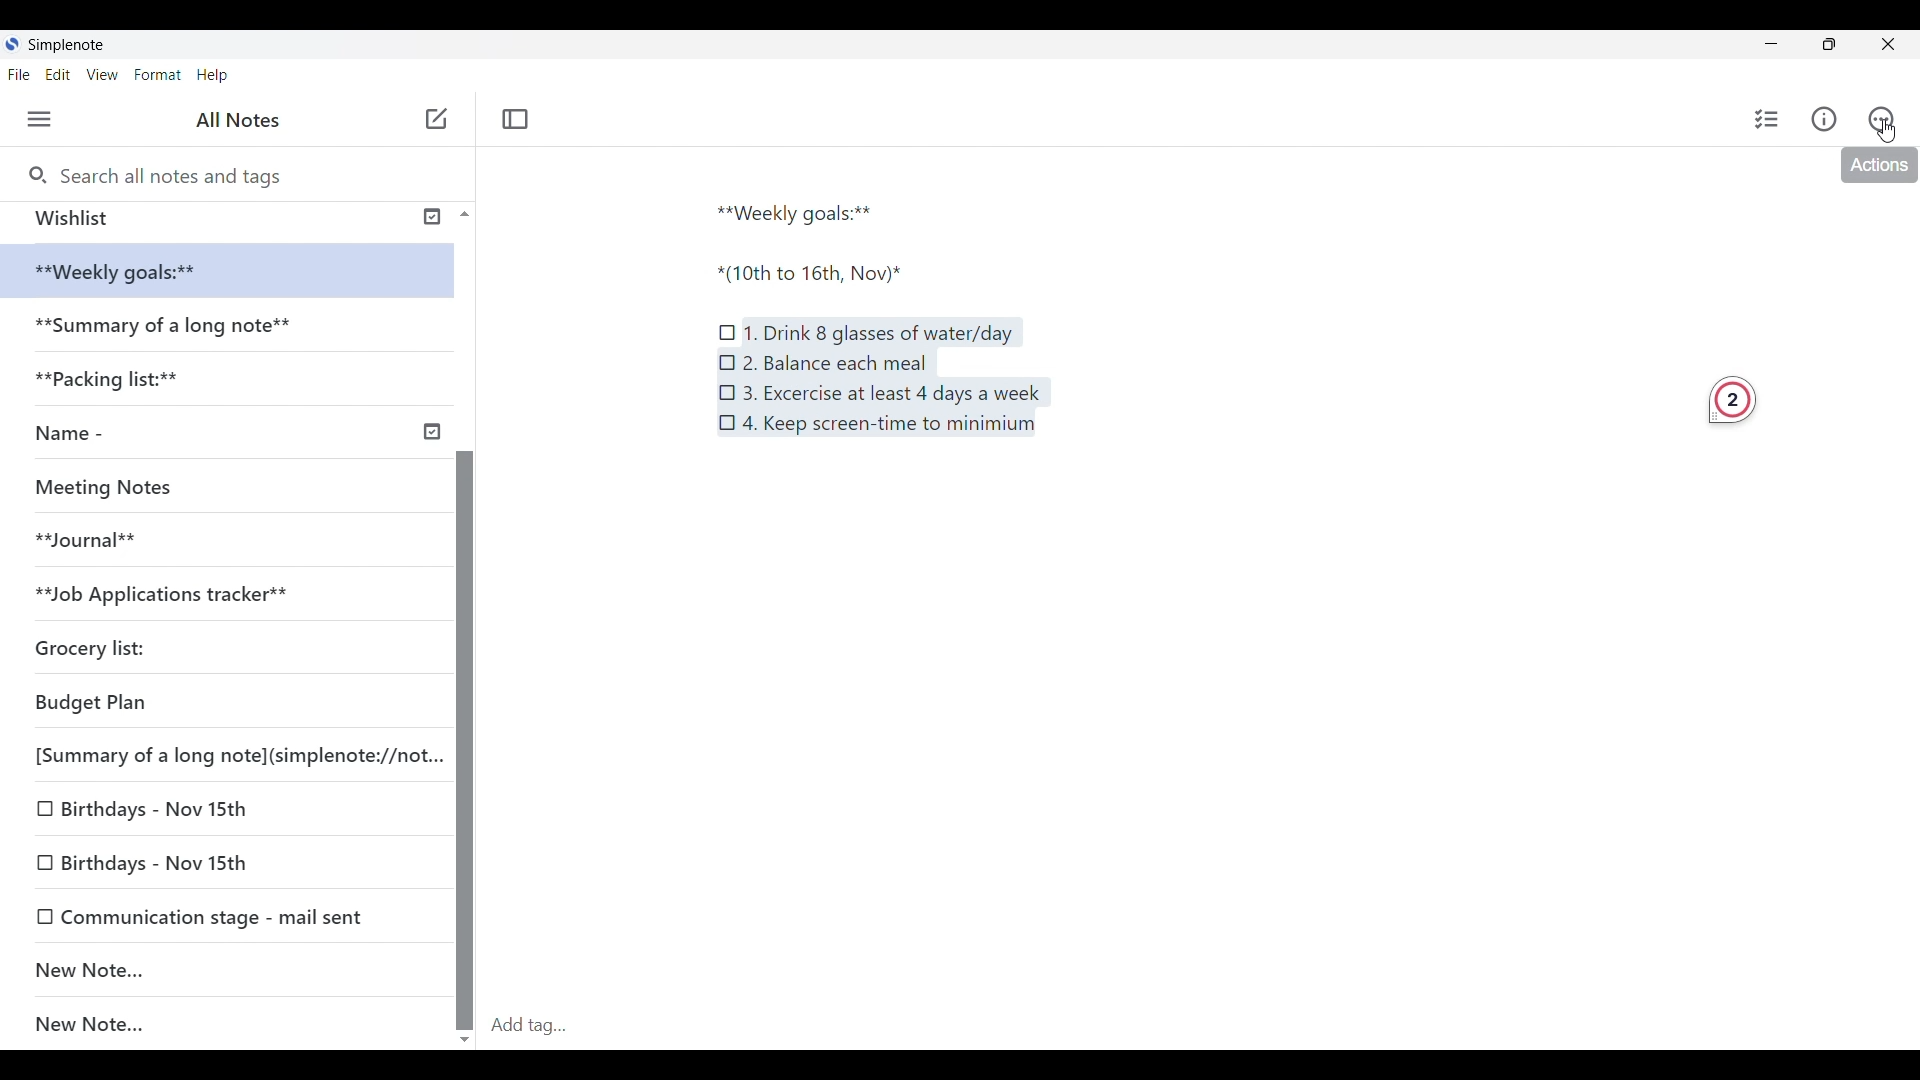 The image size is (1920, 1080). What do you see at coordinates (466, 1033) in the screenshot?
I see `scroll down button` at bounding box center [466, 1033].